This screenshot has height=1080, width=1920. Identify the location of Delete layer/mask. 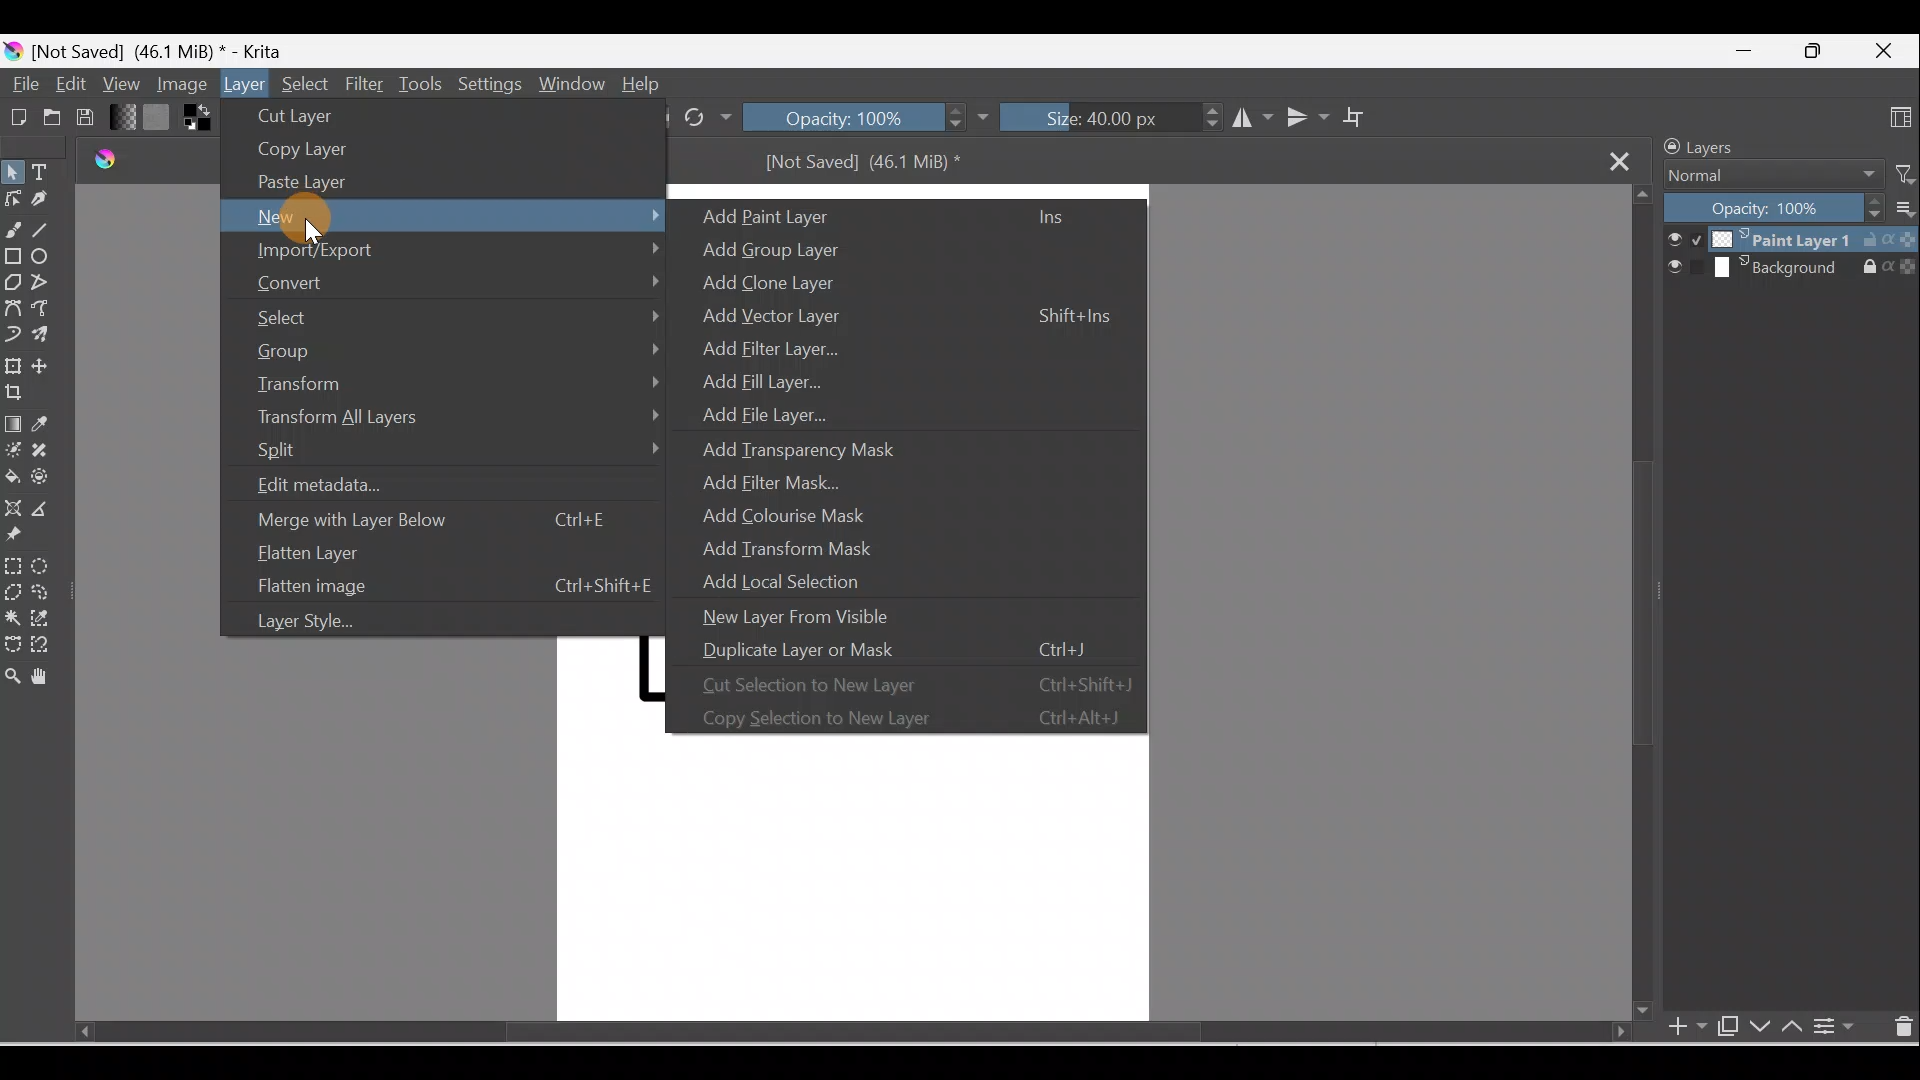
(1901, 1029).